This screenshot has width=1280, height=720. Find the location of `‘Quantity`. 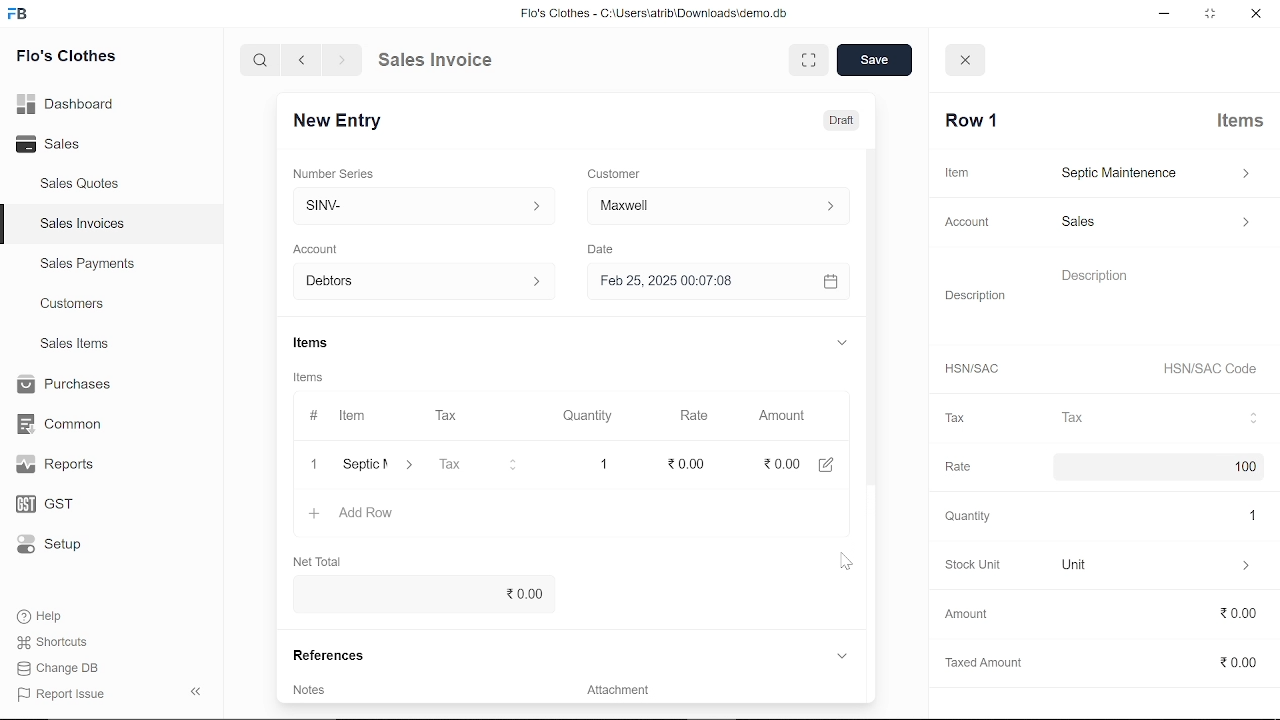

‘Quantity is located at coordinates (965, 516).